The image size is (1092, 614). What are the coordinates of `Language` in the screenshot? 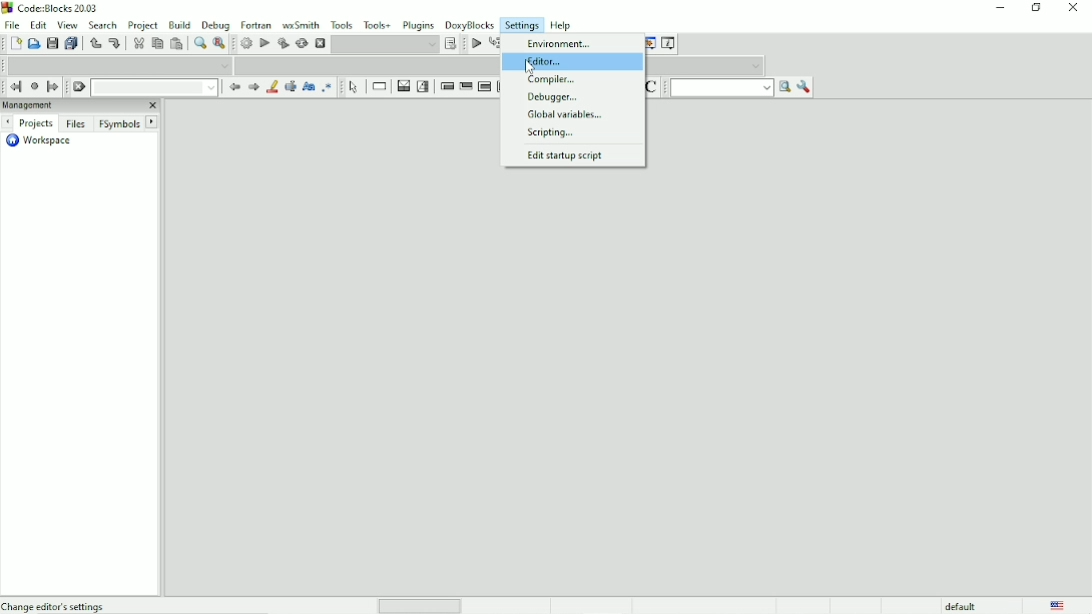 It's located at (1059, 605).